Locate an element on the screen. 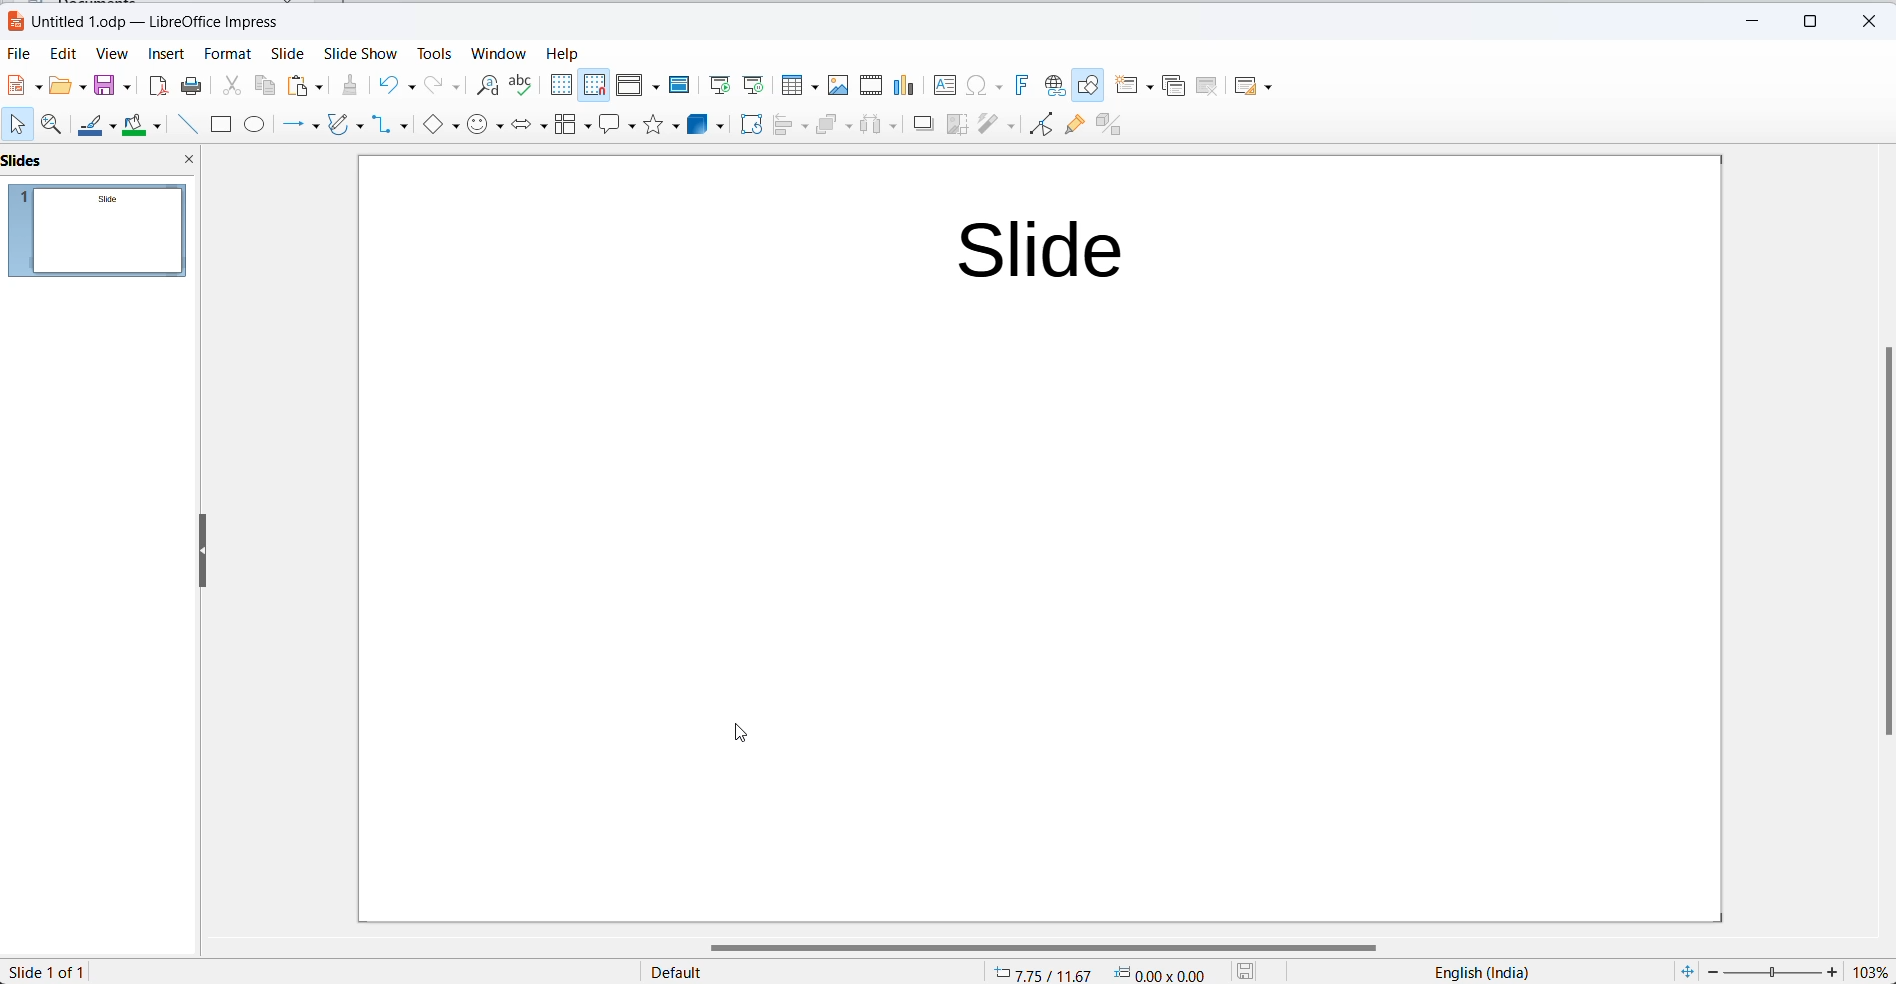 Image resolution: width=1896 pixels, height=984 pixels. Redo is located at coordinates (444, 86).